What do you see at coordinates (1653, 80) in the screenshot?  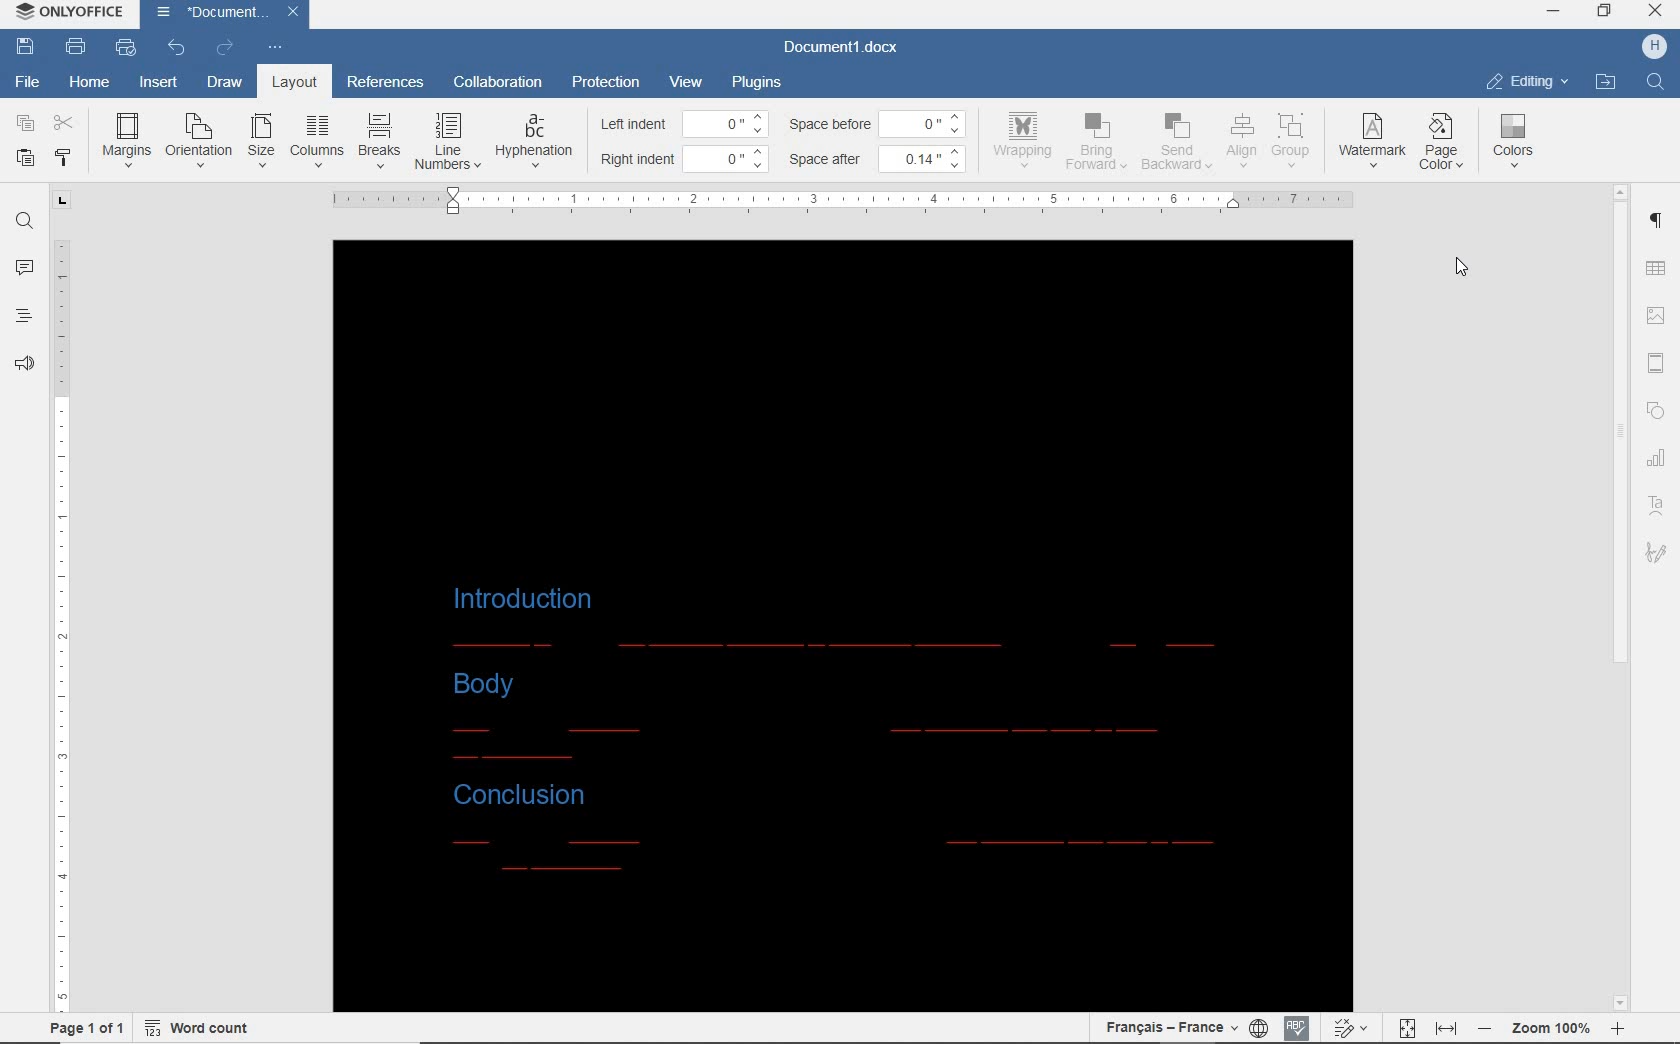 I see `find` at bounding box center [1653, 80].